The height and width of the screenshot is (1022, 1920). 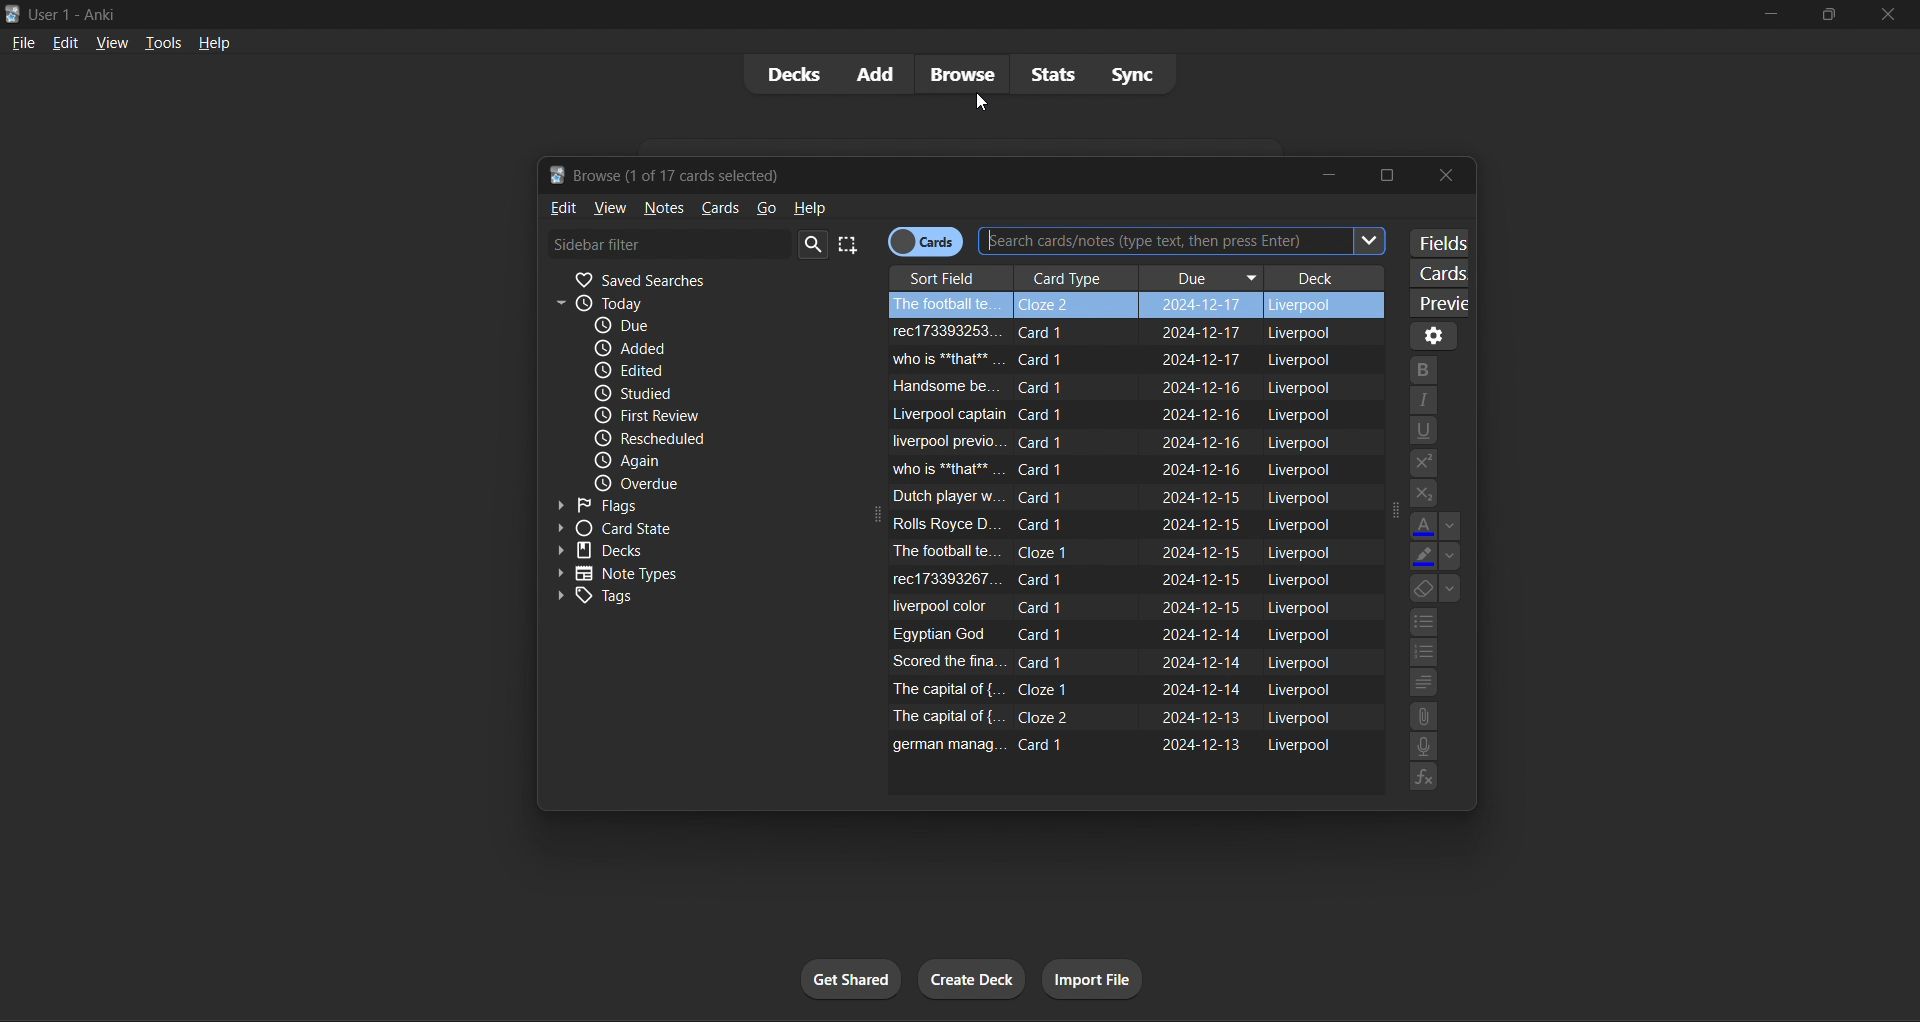 What do you see at coordinates (1421, 685) in the screenshot?
I see `alignment` at bounding box center [1421, 685].